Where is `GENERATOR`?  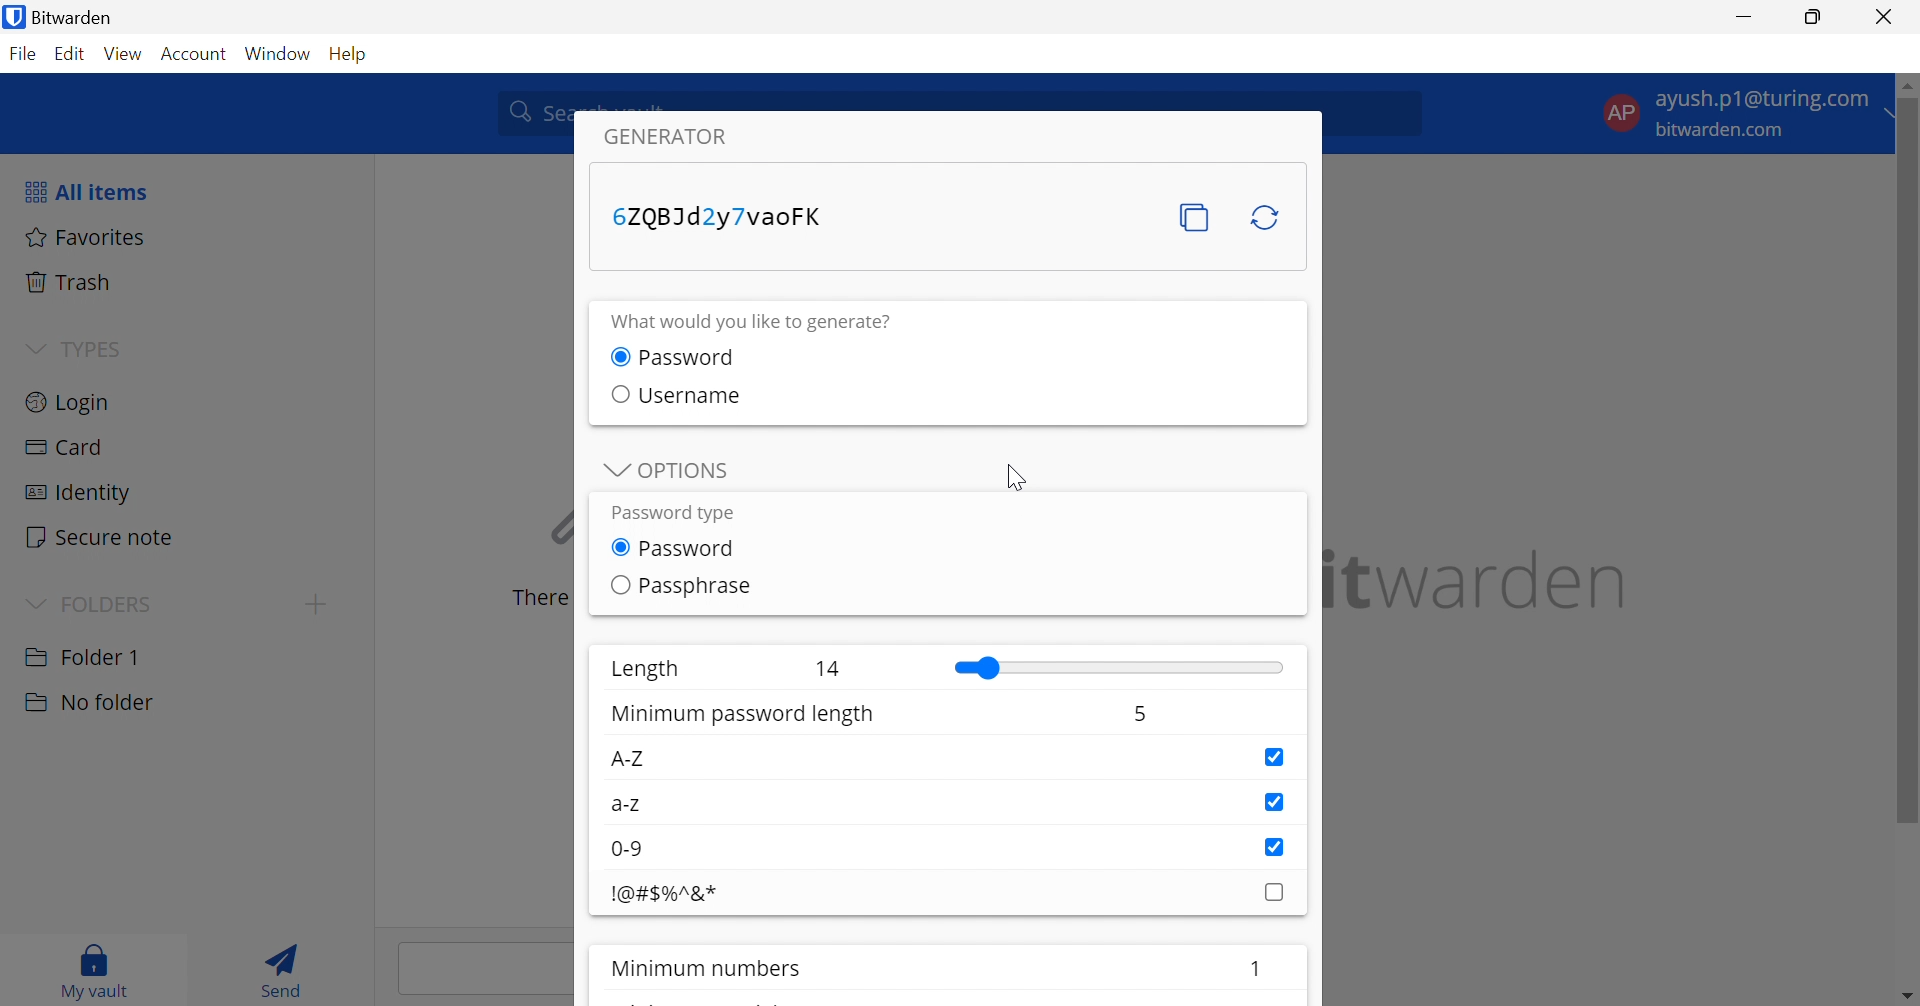
GENERATOR is located at coordinates (681, 137).